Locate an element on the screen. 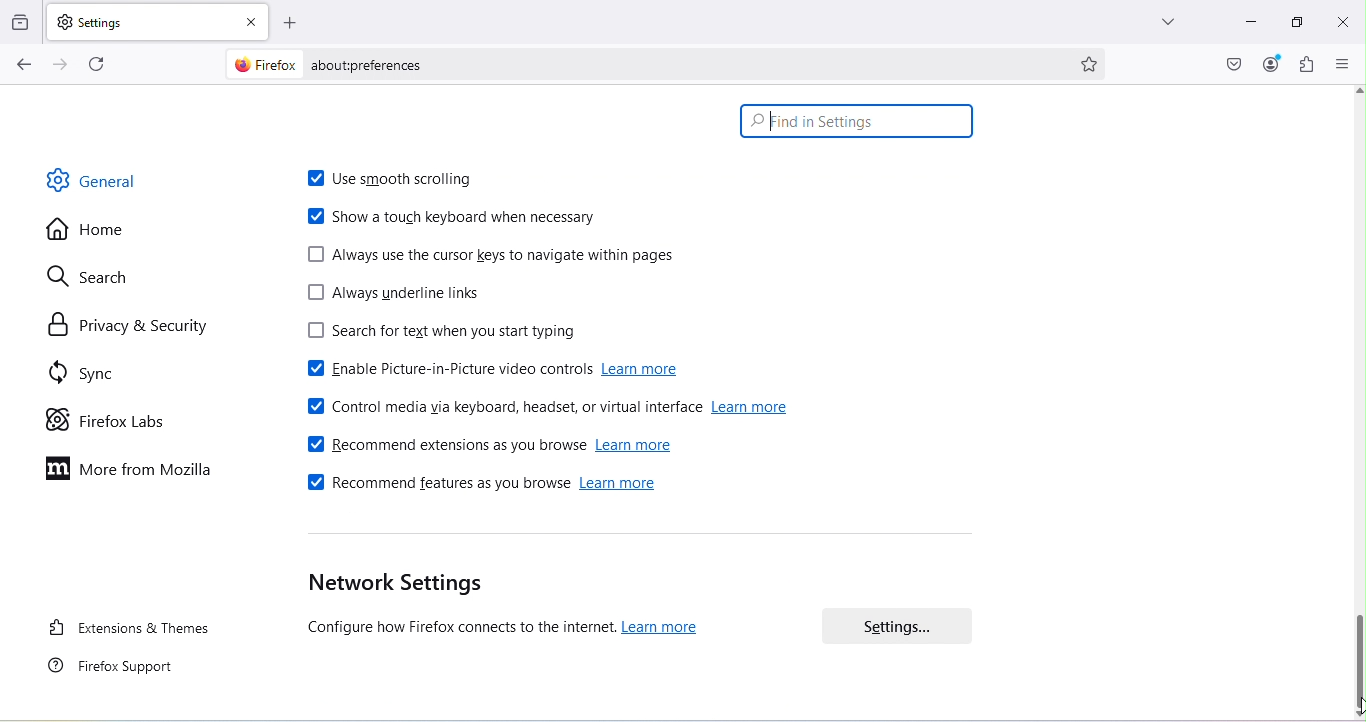 This screenshot has height=722, width=1366. Control media via keyboard, headset or virtual interface is located at coordinates (500, 410).